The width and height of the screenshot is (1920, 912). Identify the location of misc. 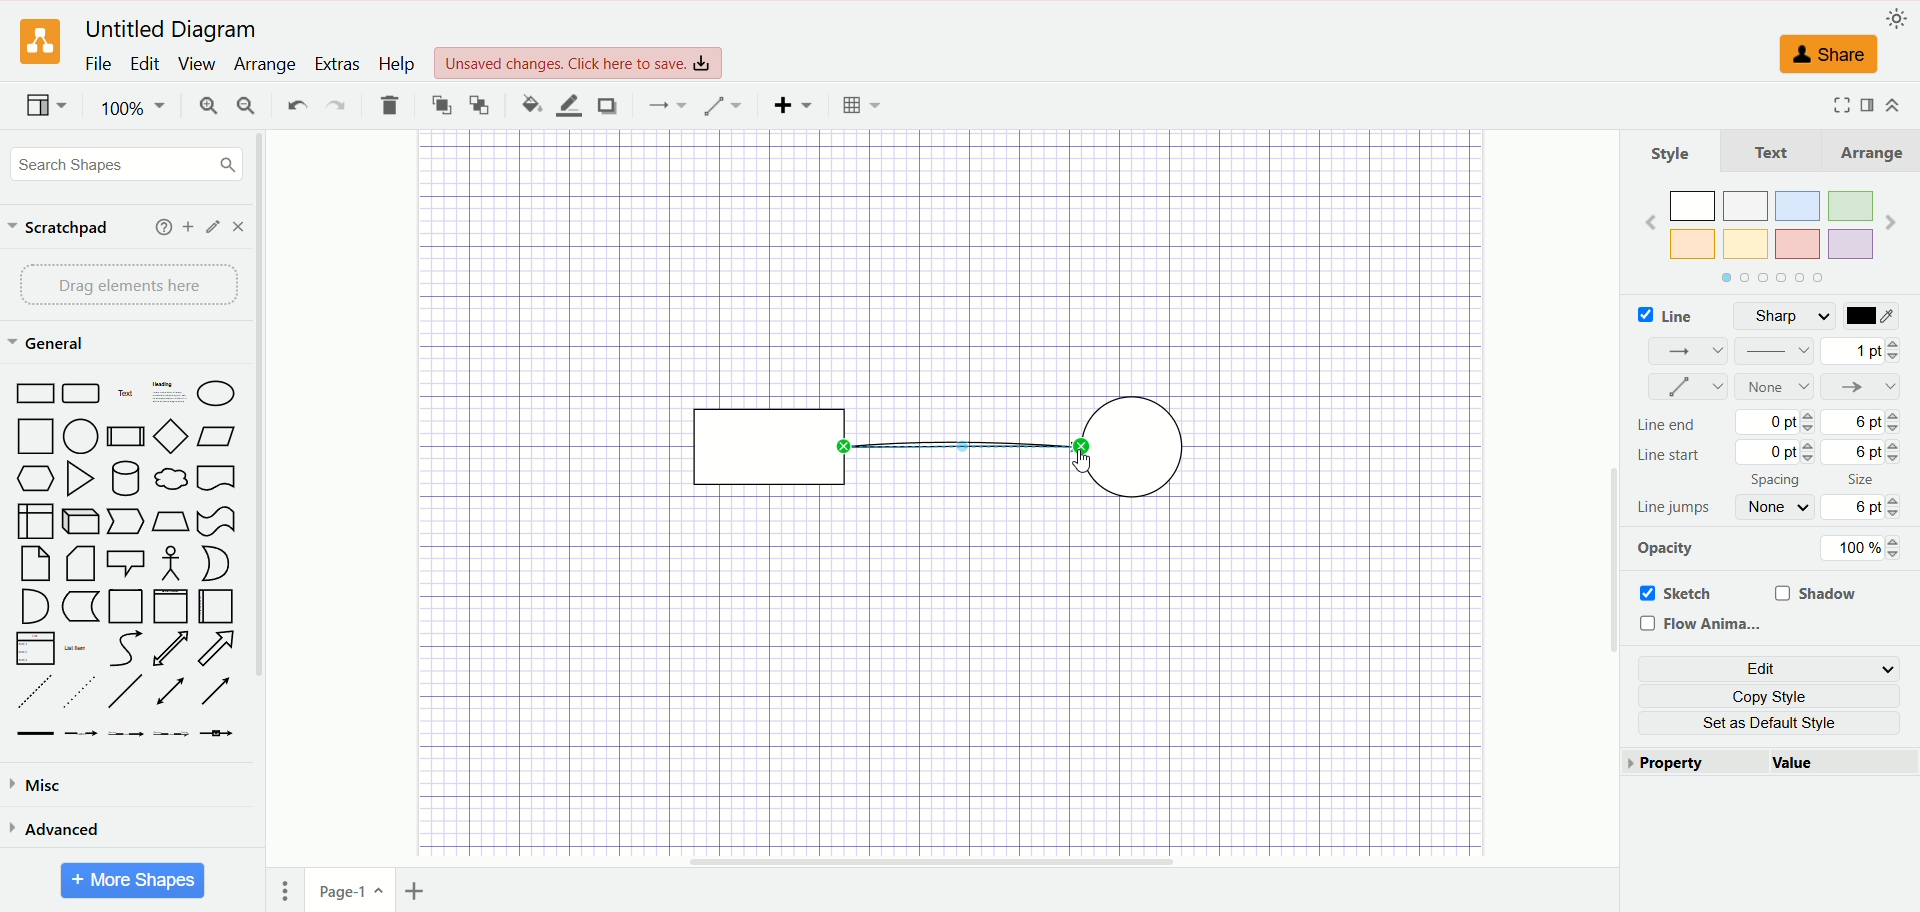
(46, 783).